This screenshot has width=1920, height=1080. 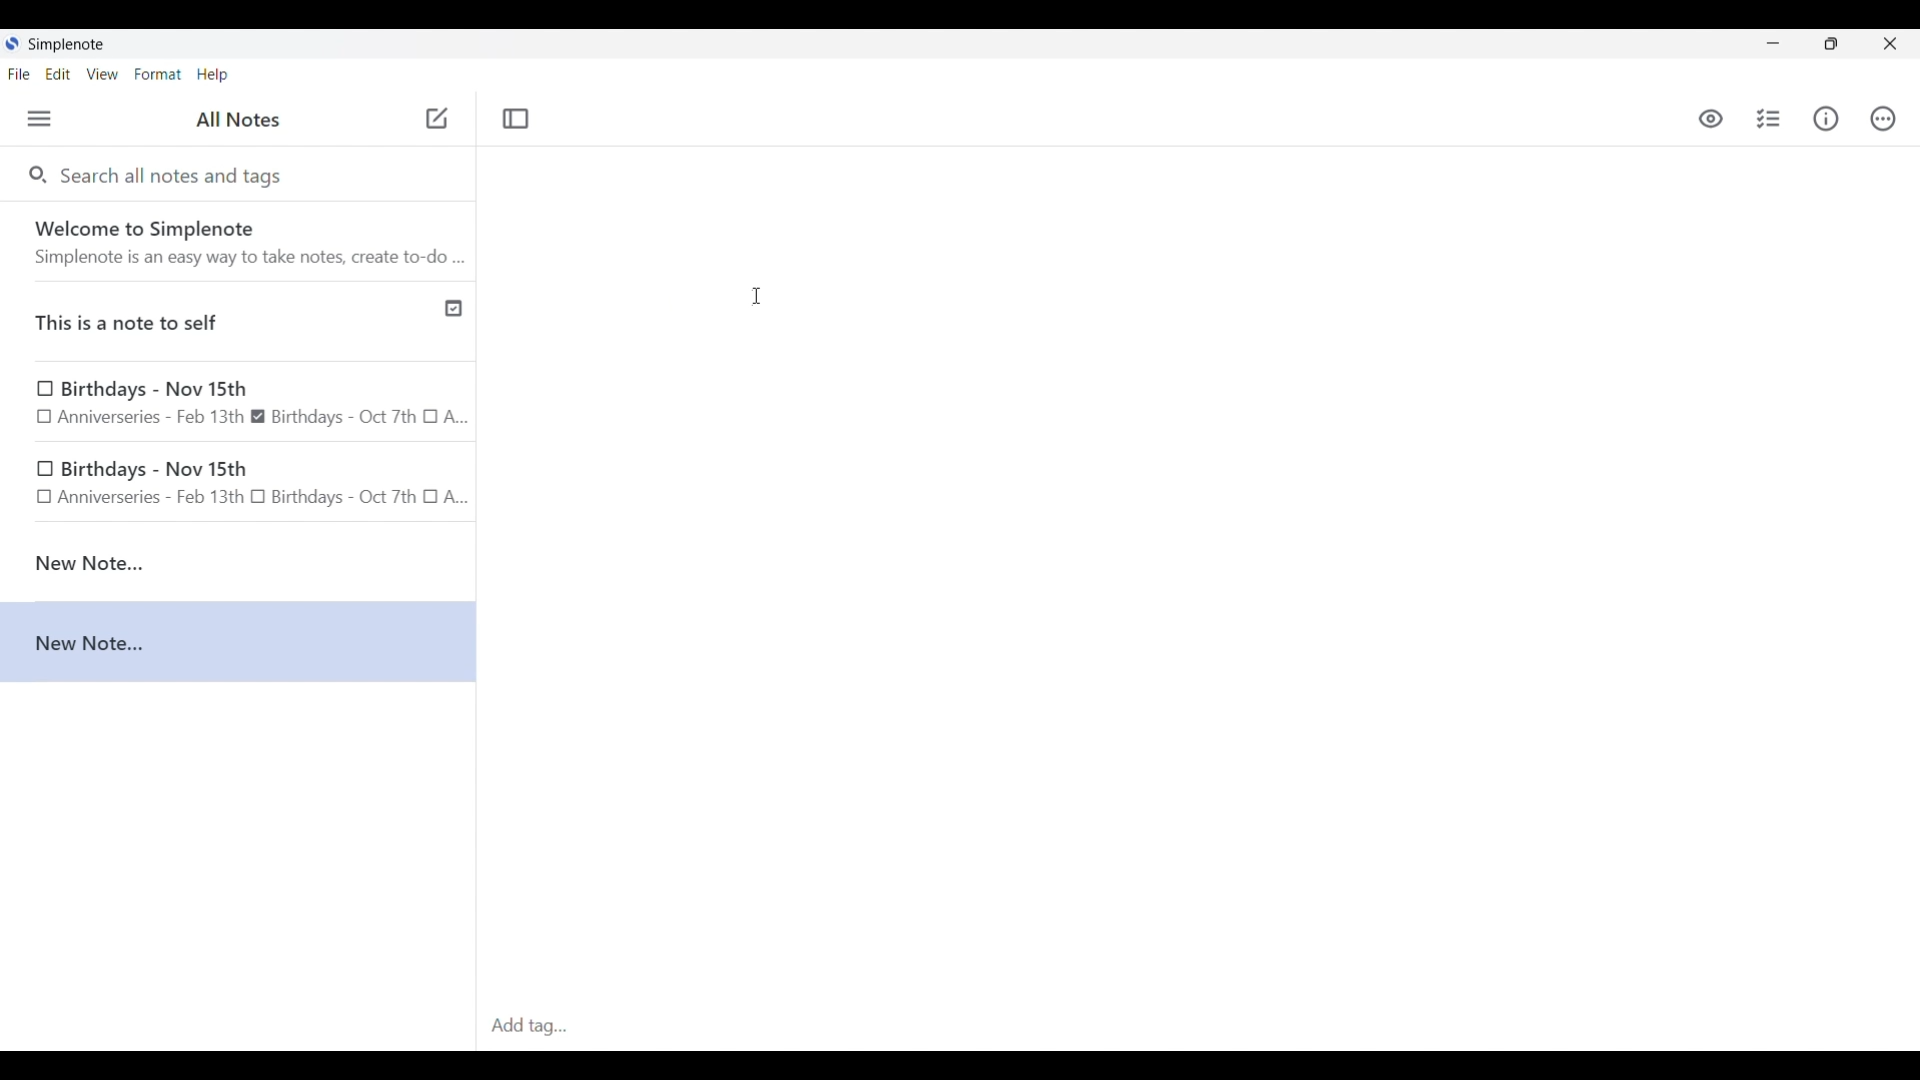 I want to click on Insert checklist, so click(x=1770, y=119).